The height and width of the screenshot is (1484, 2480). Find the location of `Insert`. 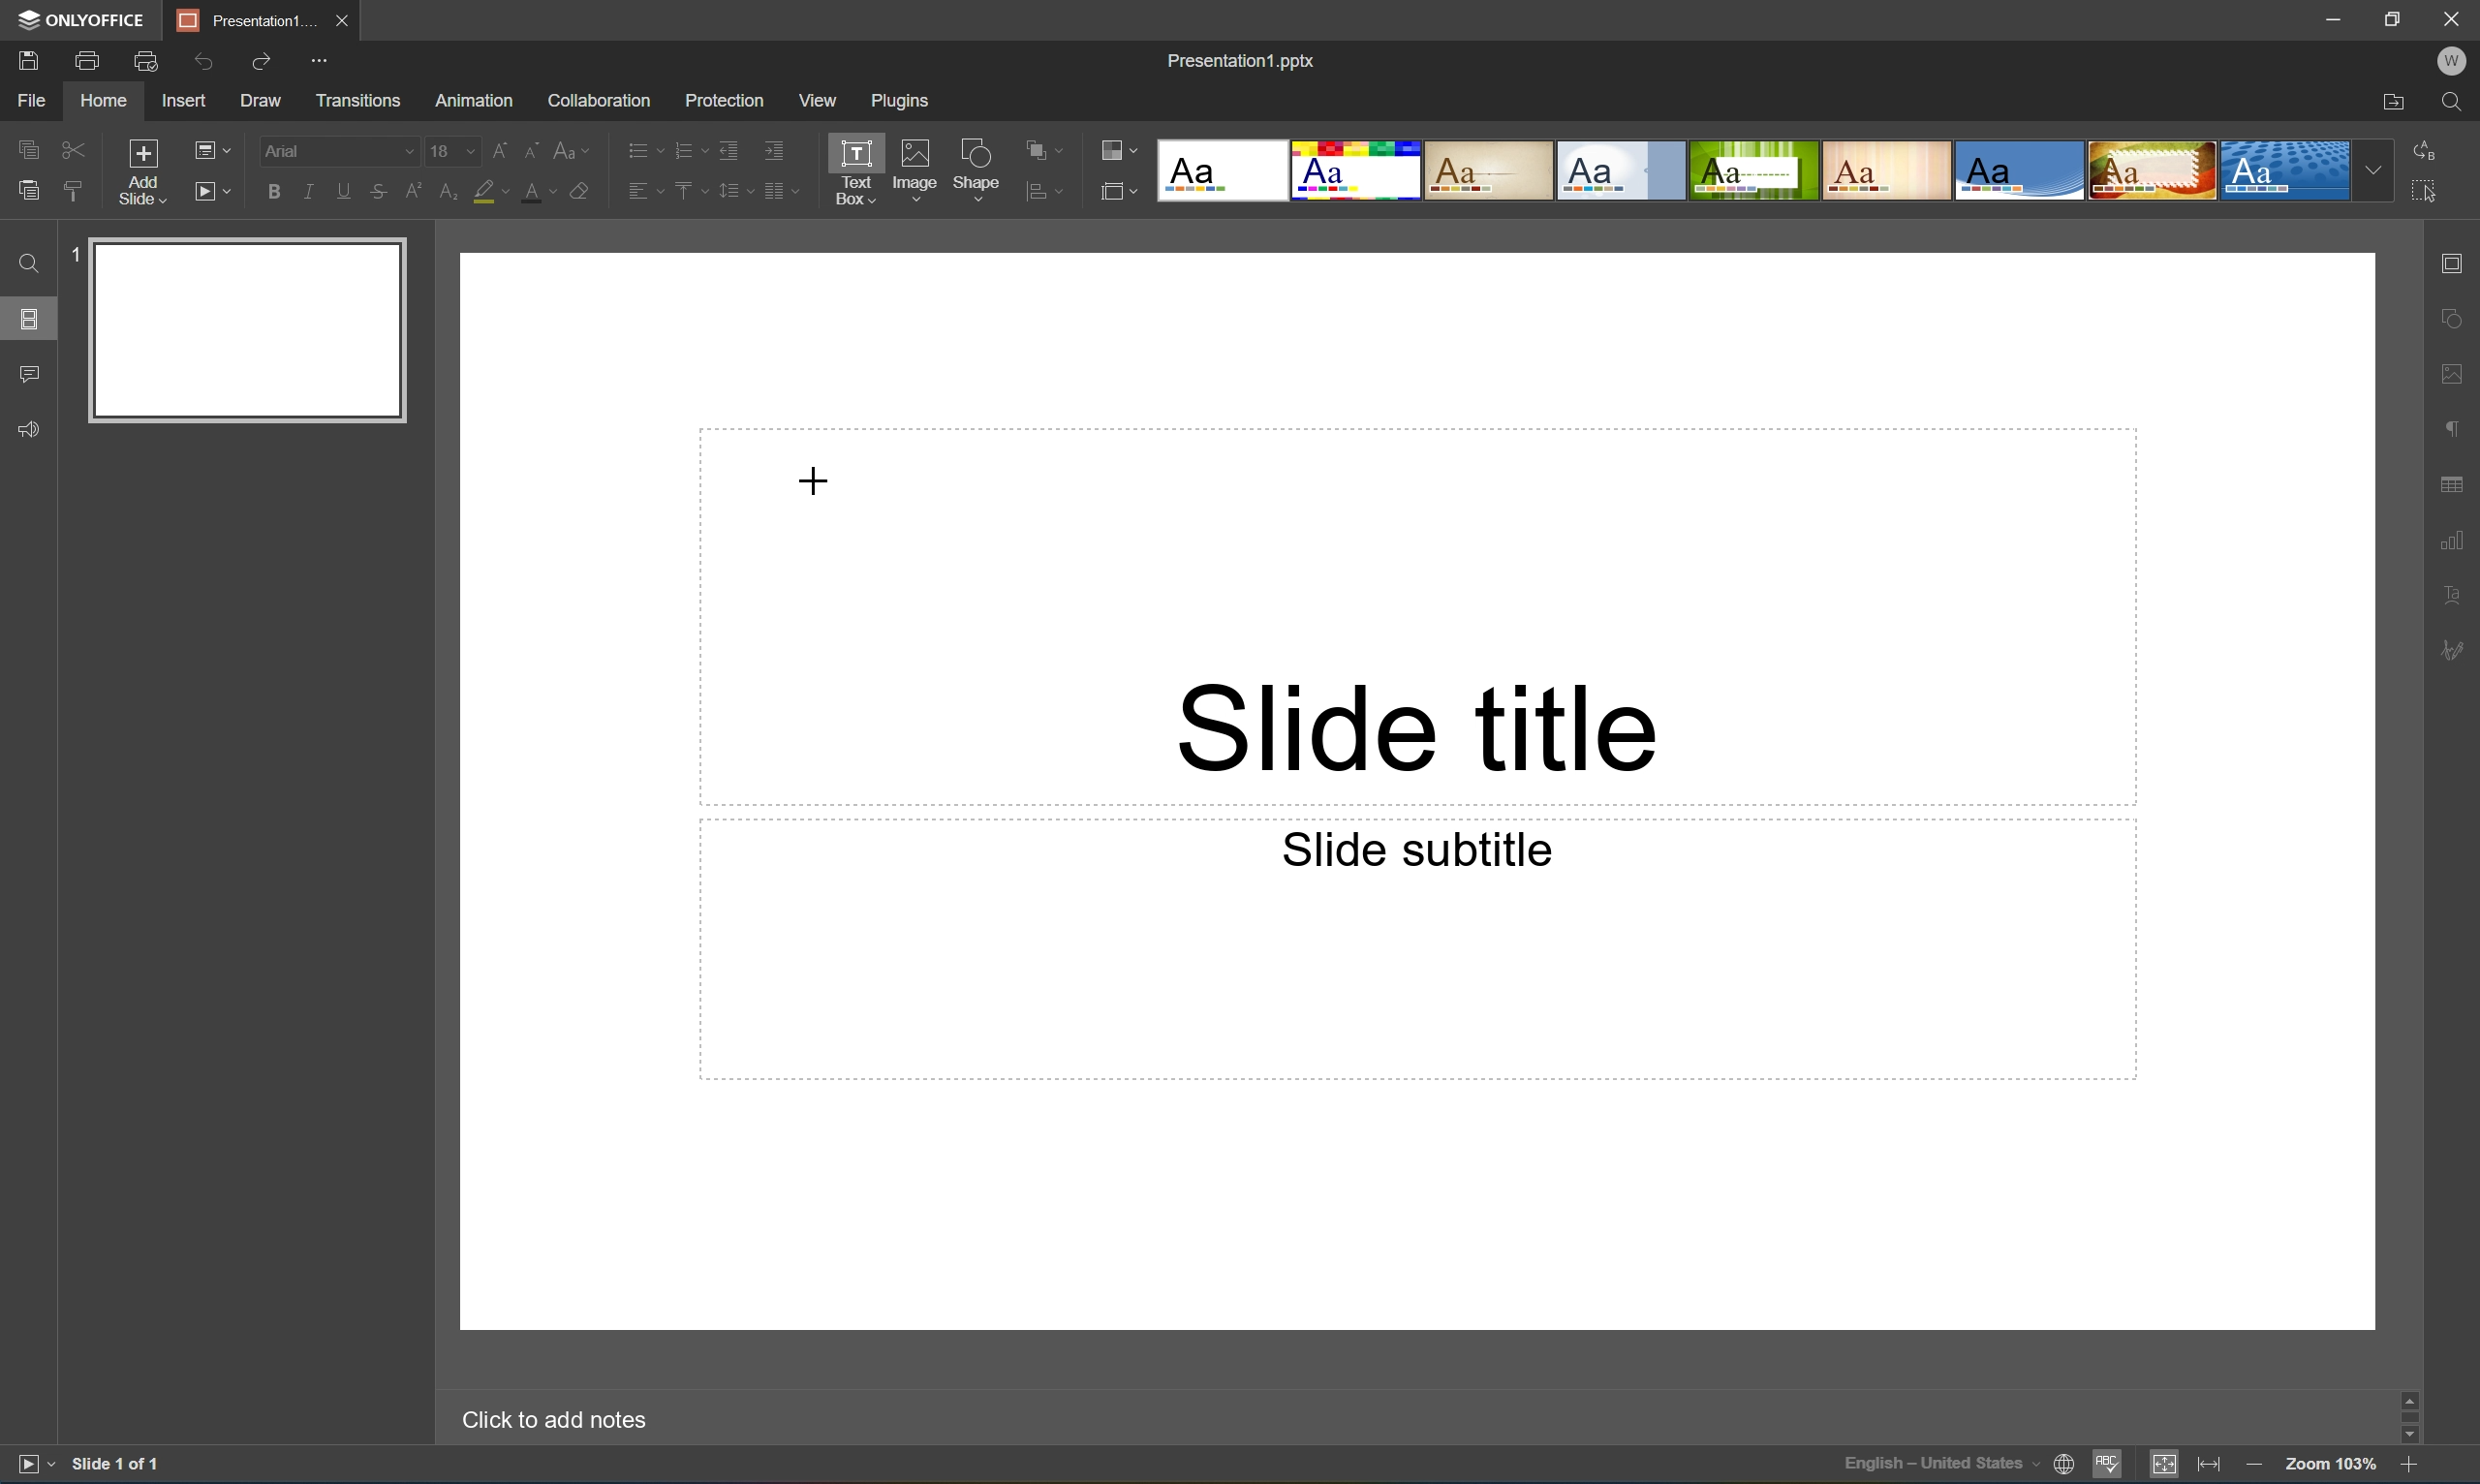

Insert is located at coordinates (183, 101).